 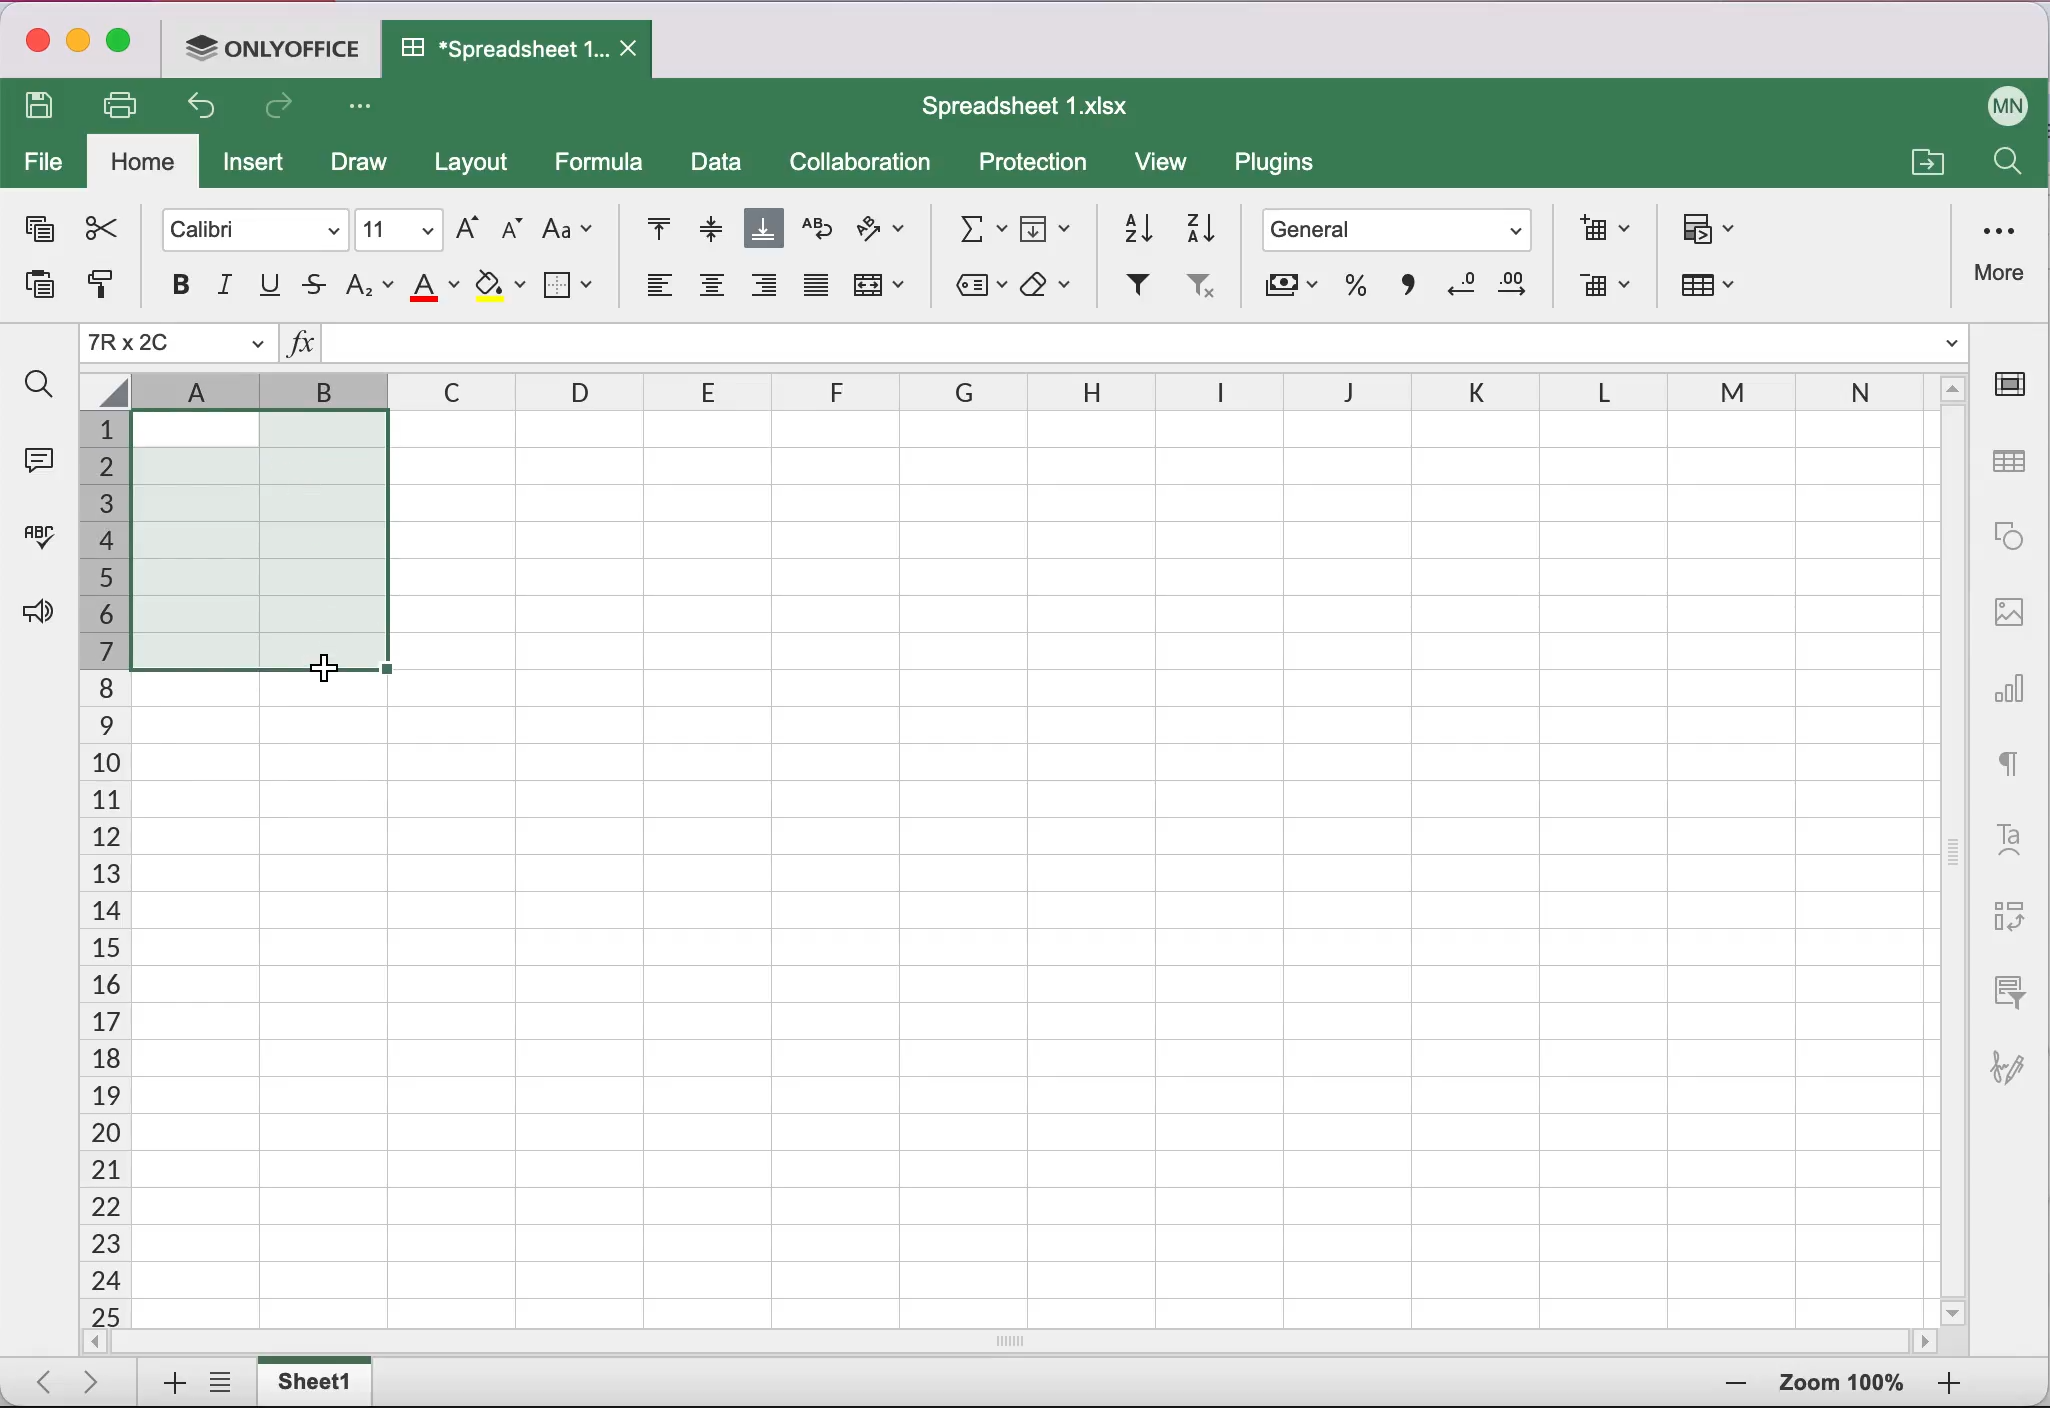 What do you see at coordinates (1148, 347) in the screenshot?
I see `formula bar` at bounding box center [1148, 347].